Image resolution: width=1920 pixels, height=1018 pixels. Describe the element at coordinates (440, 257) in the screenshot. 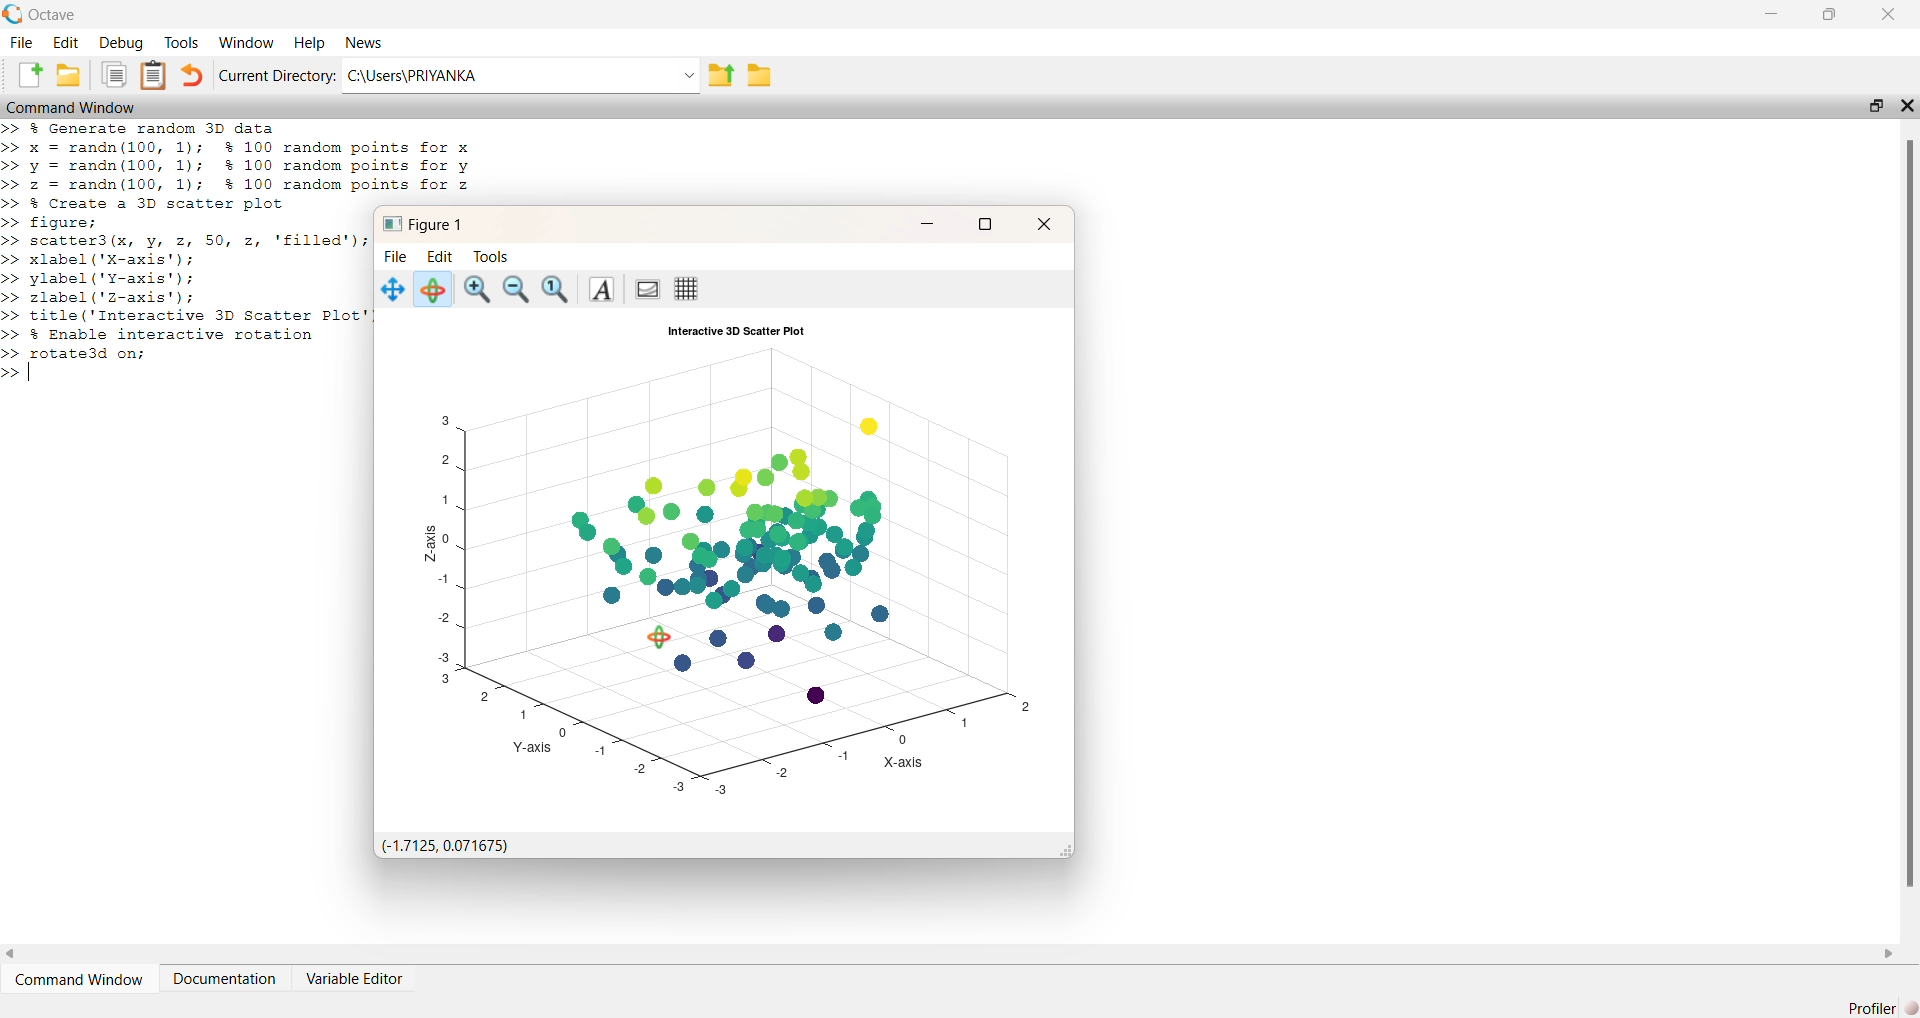

I see `Edit` at that location.